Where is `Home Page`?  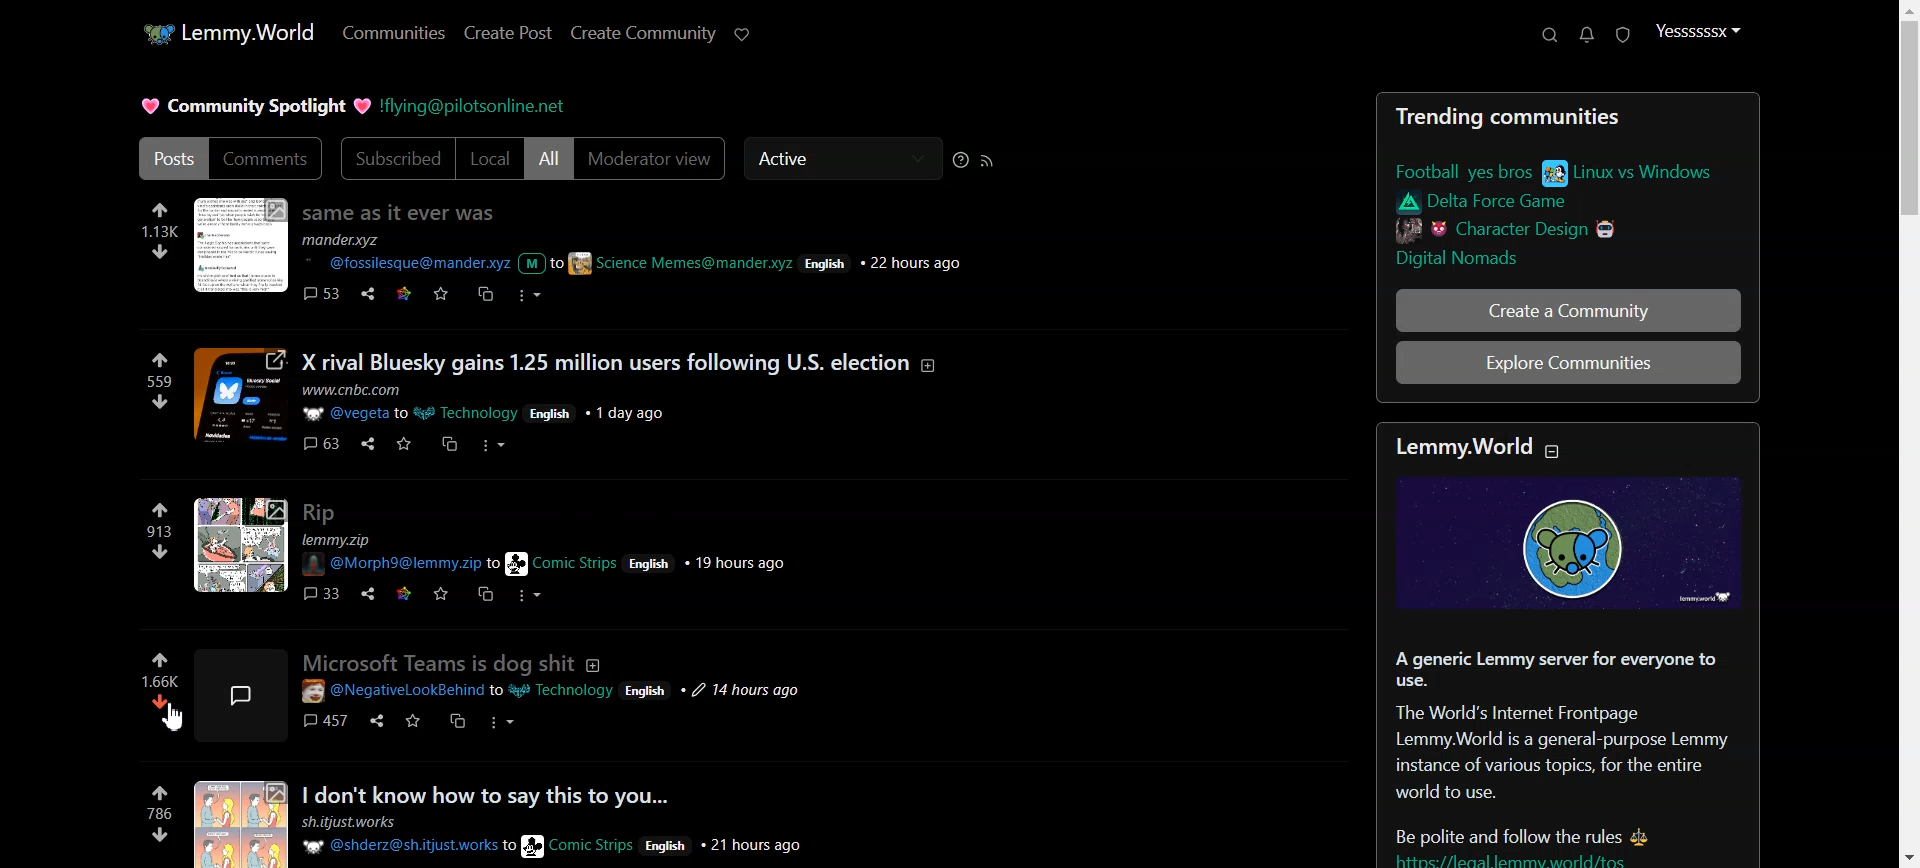 Home Page is located at coordinates (226, 32).